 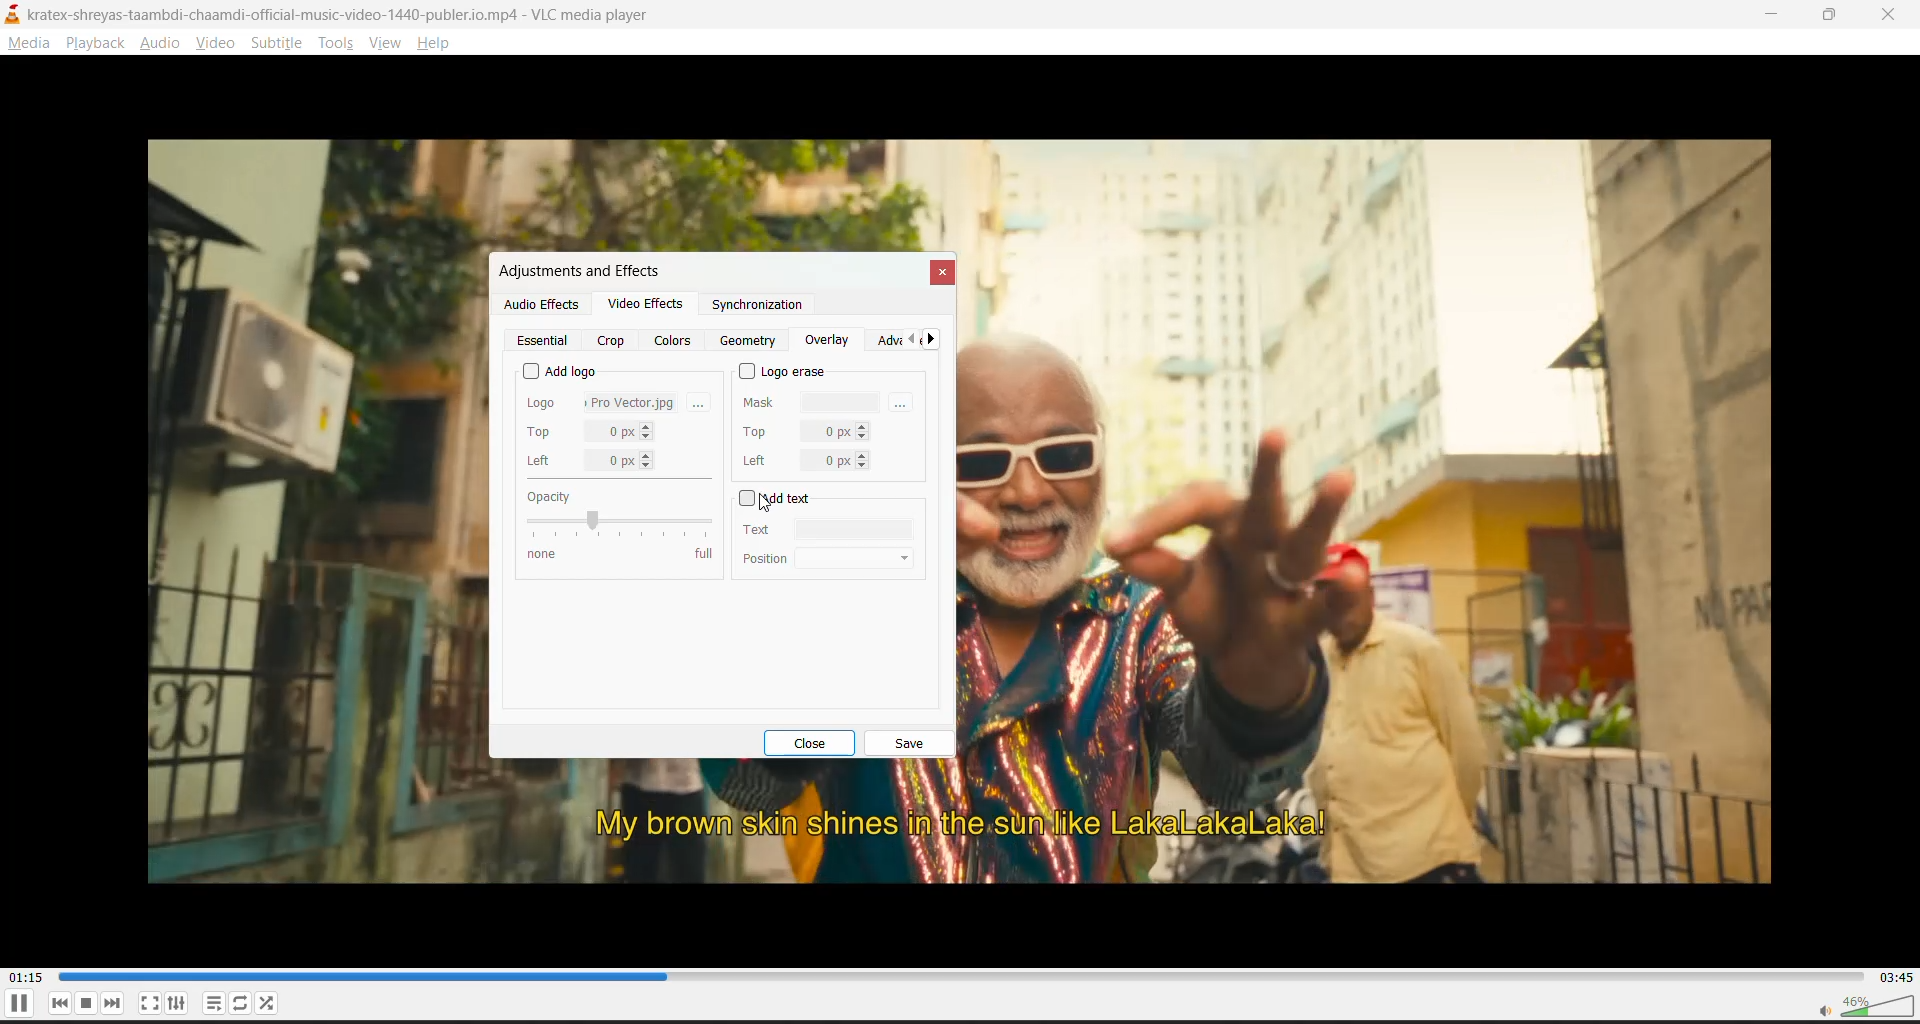 What do you see at coordinates (813, 400) in the screenshot?
I see `mask` at bounding box center [813, 400].